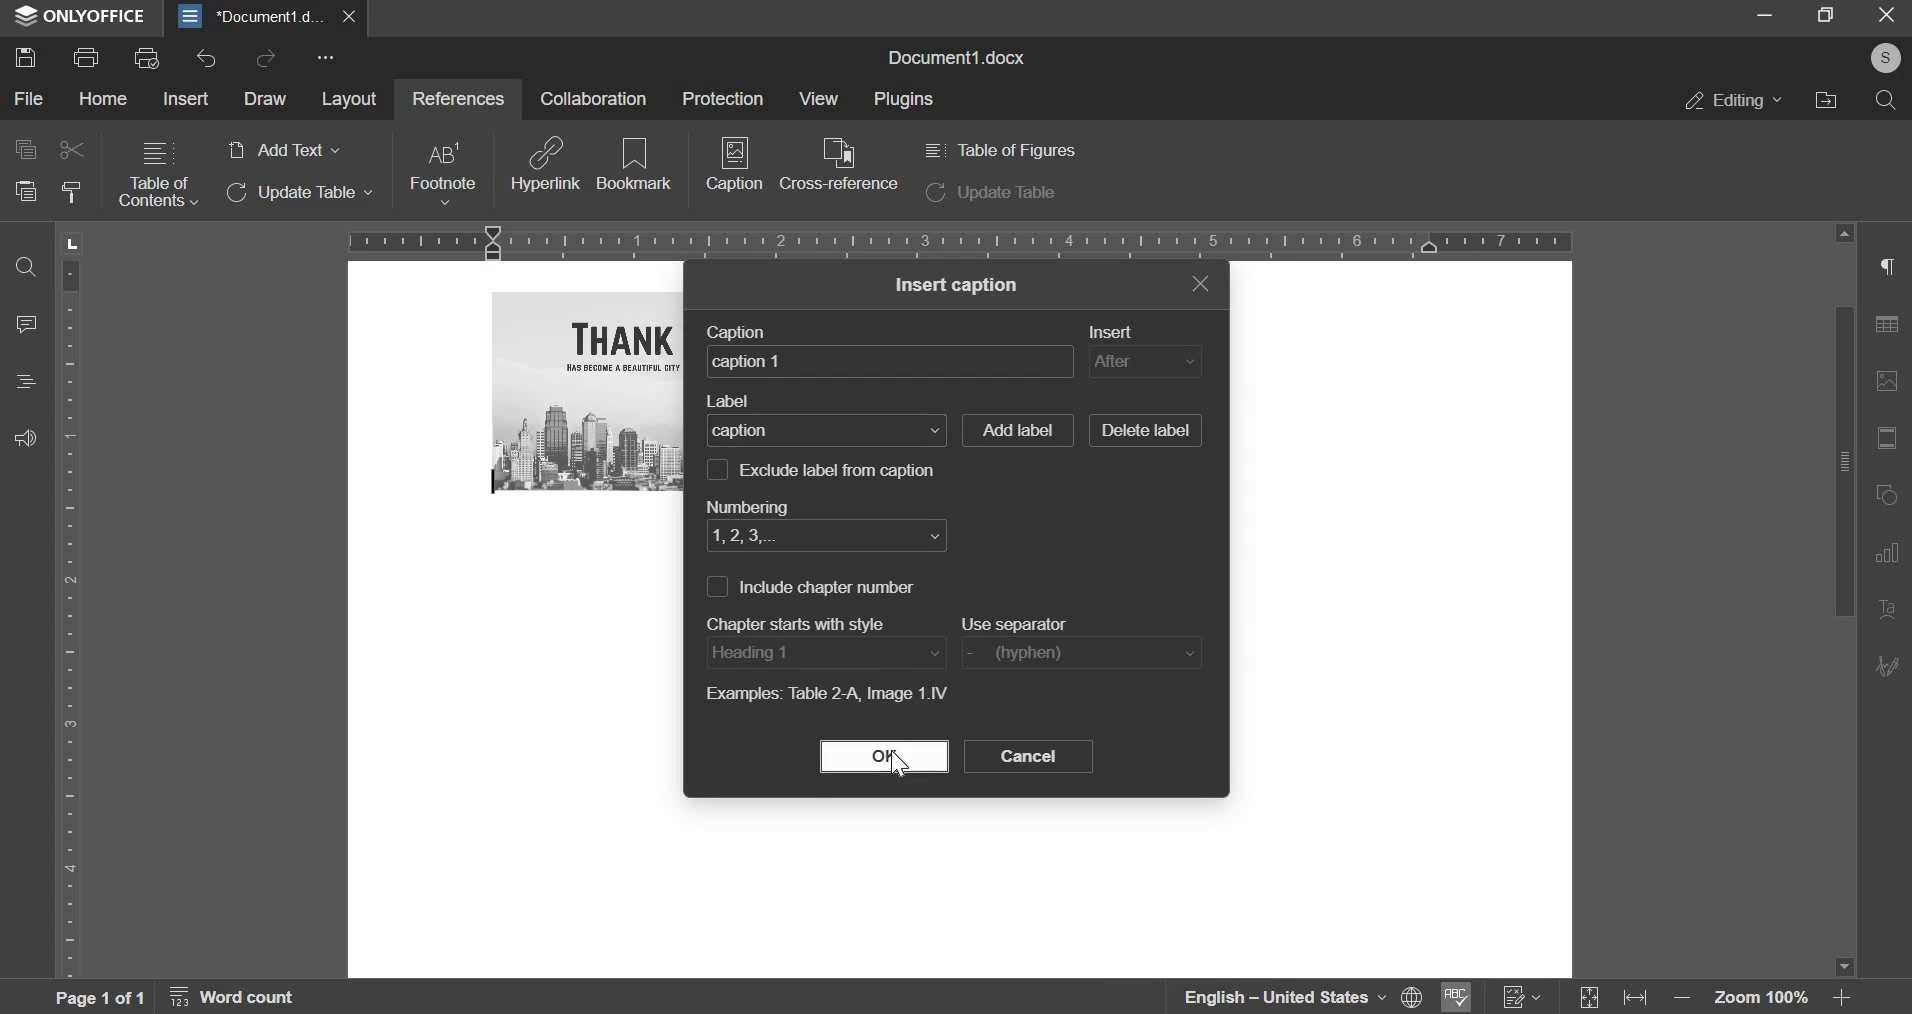 Image resolution: width=1912 pixels, height=1014 pixels. Describe the element at coordinates (1270, 997) in the screenshot. I see `language` at that location.